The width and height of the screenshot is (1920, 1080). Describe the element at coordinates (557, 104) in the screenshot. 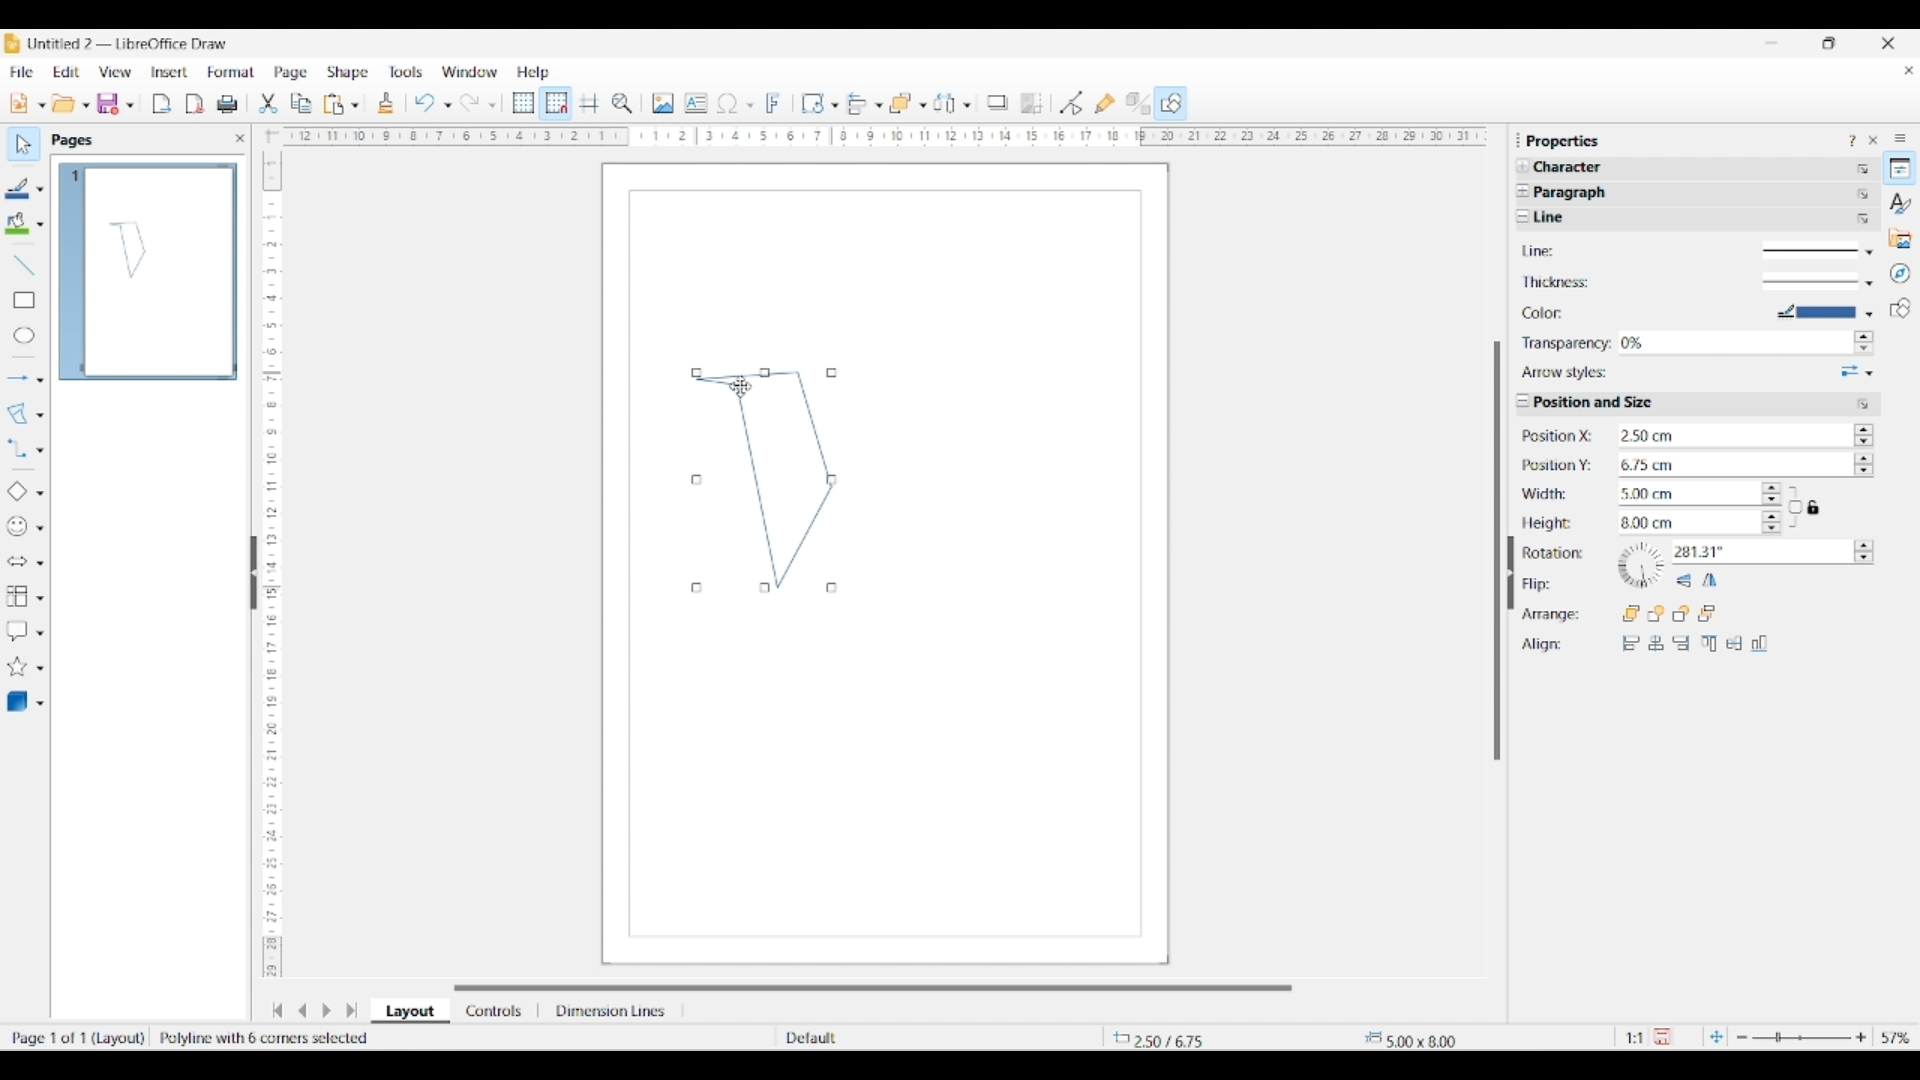

I see `Snap to grid` at that location.